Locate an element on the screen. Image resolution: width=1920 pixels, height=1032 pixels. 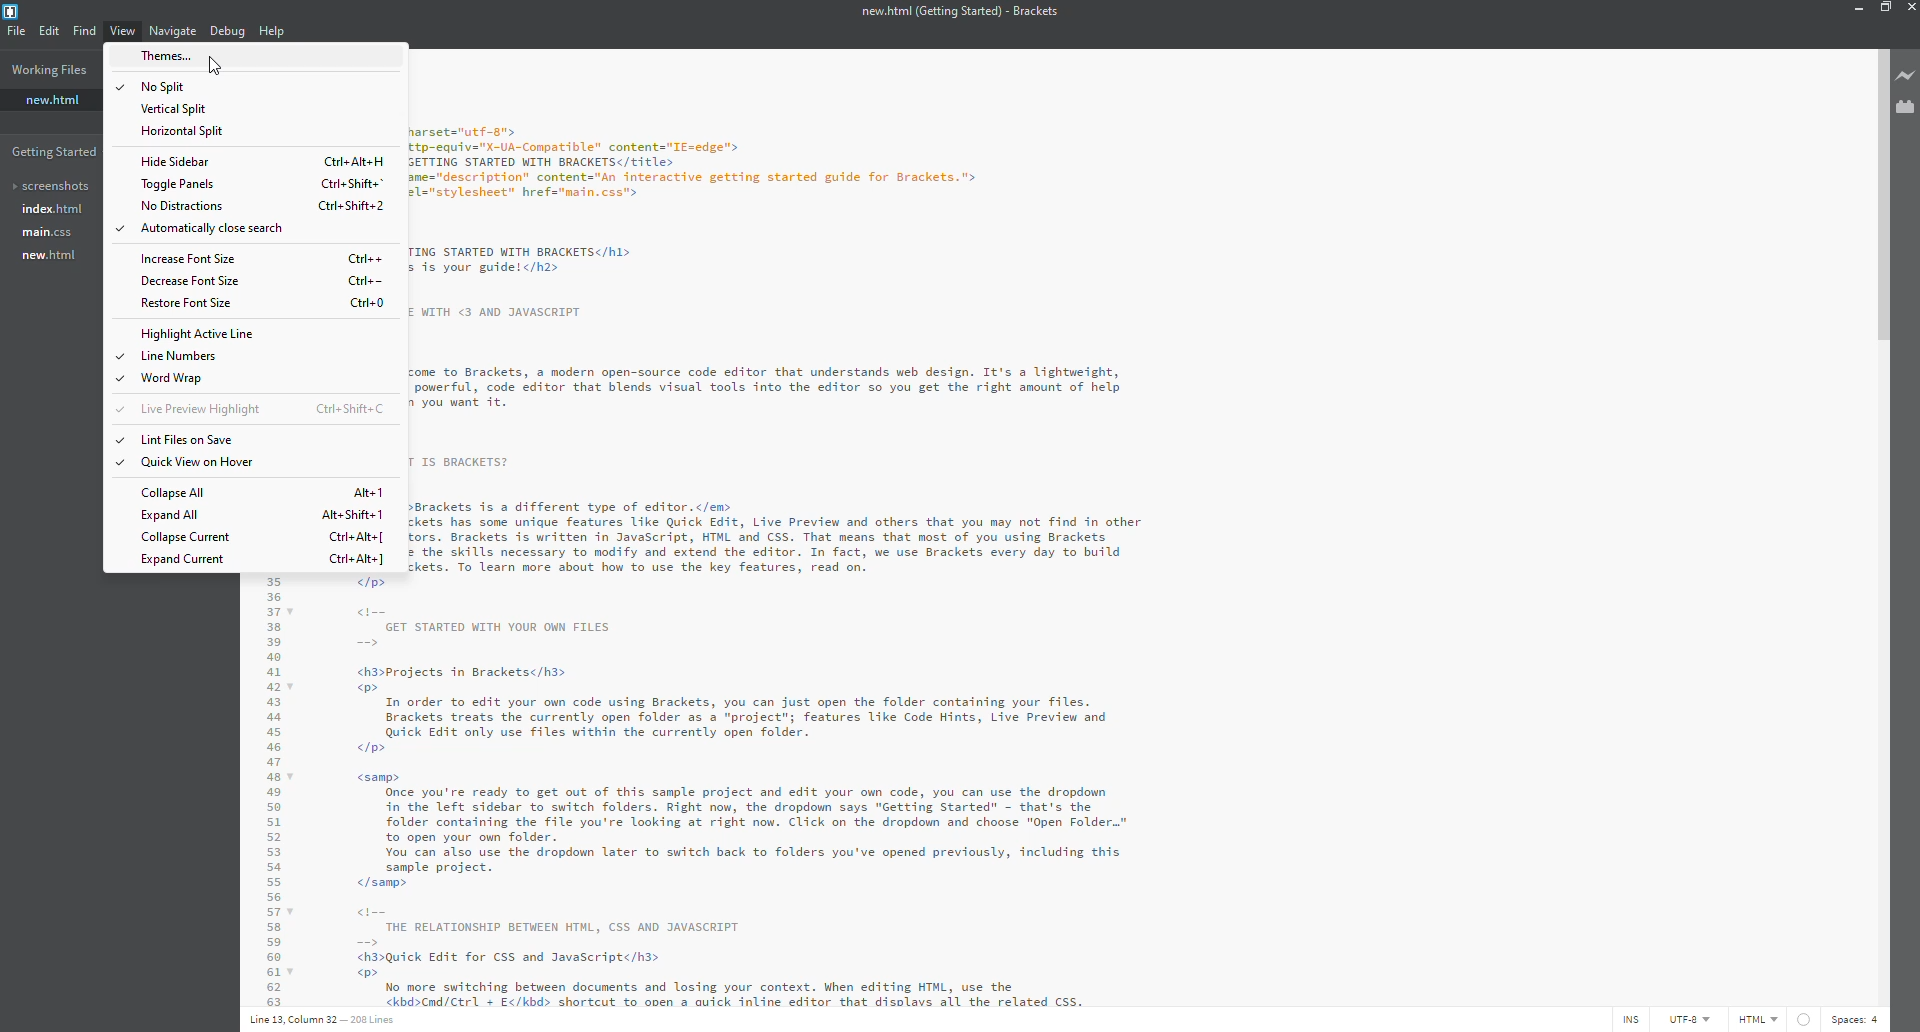
selected is located at coordinates (116, 379).